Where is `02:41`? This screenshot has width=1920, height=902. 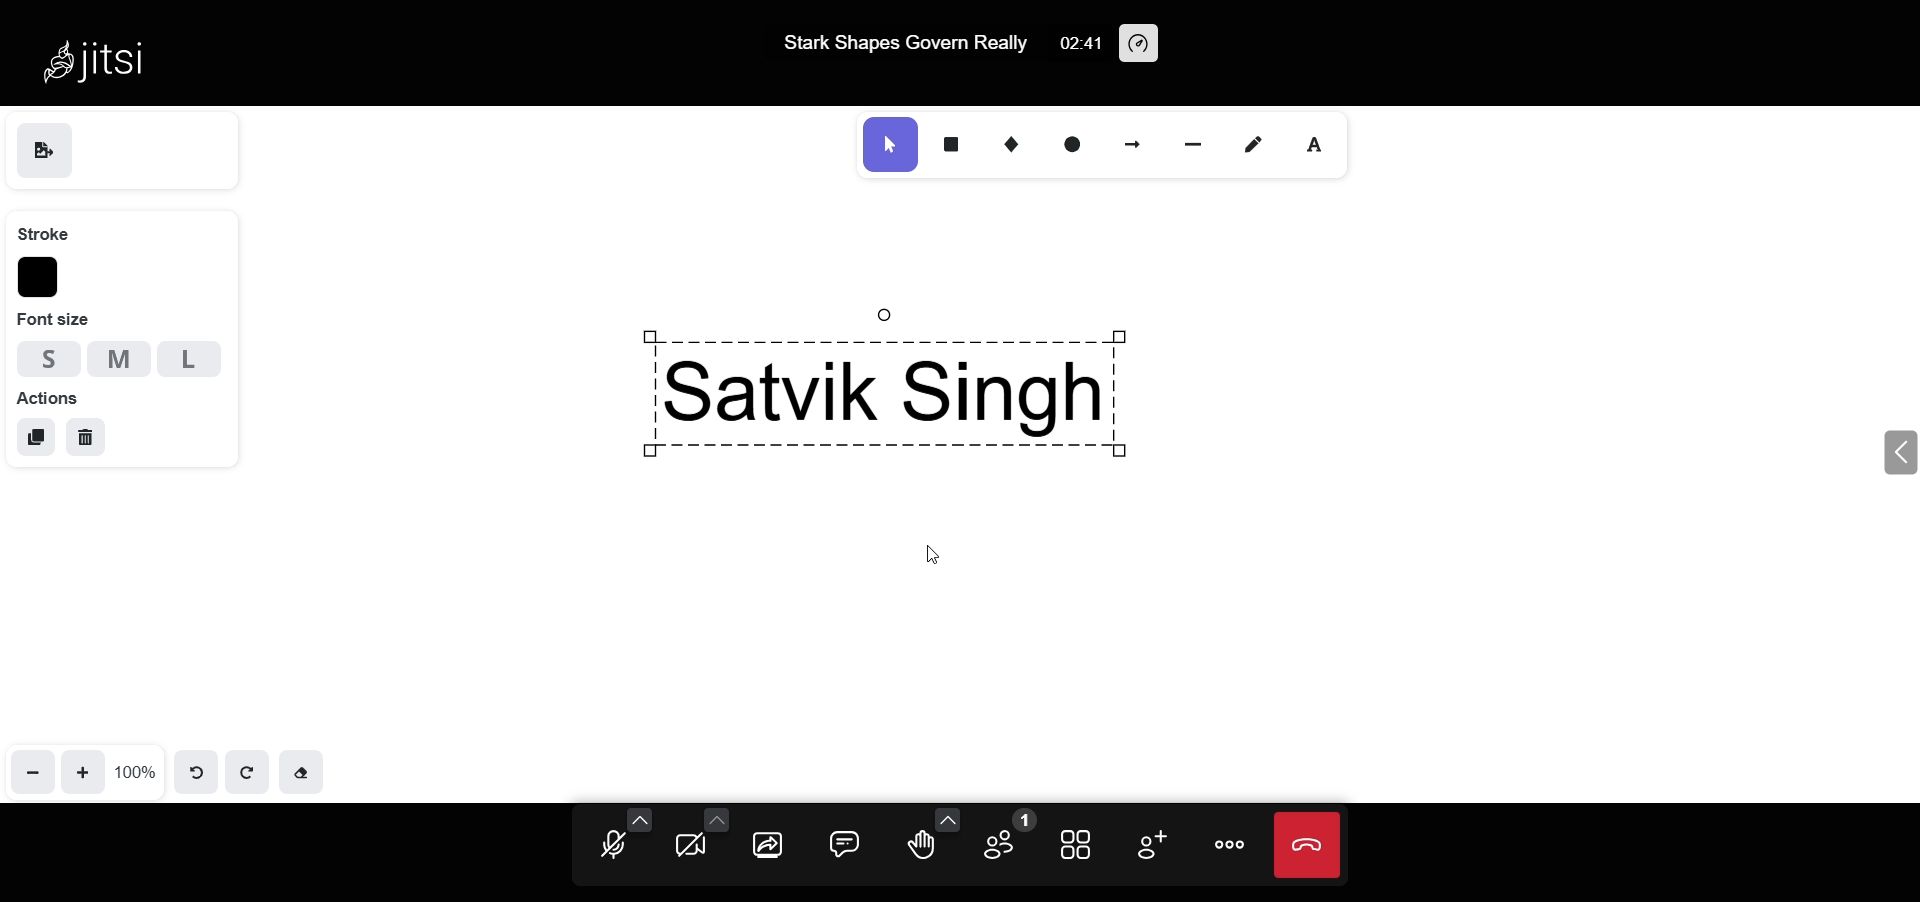
02:41 is located at coordinates (1078, 44).